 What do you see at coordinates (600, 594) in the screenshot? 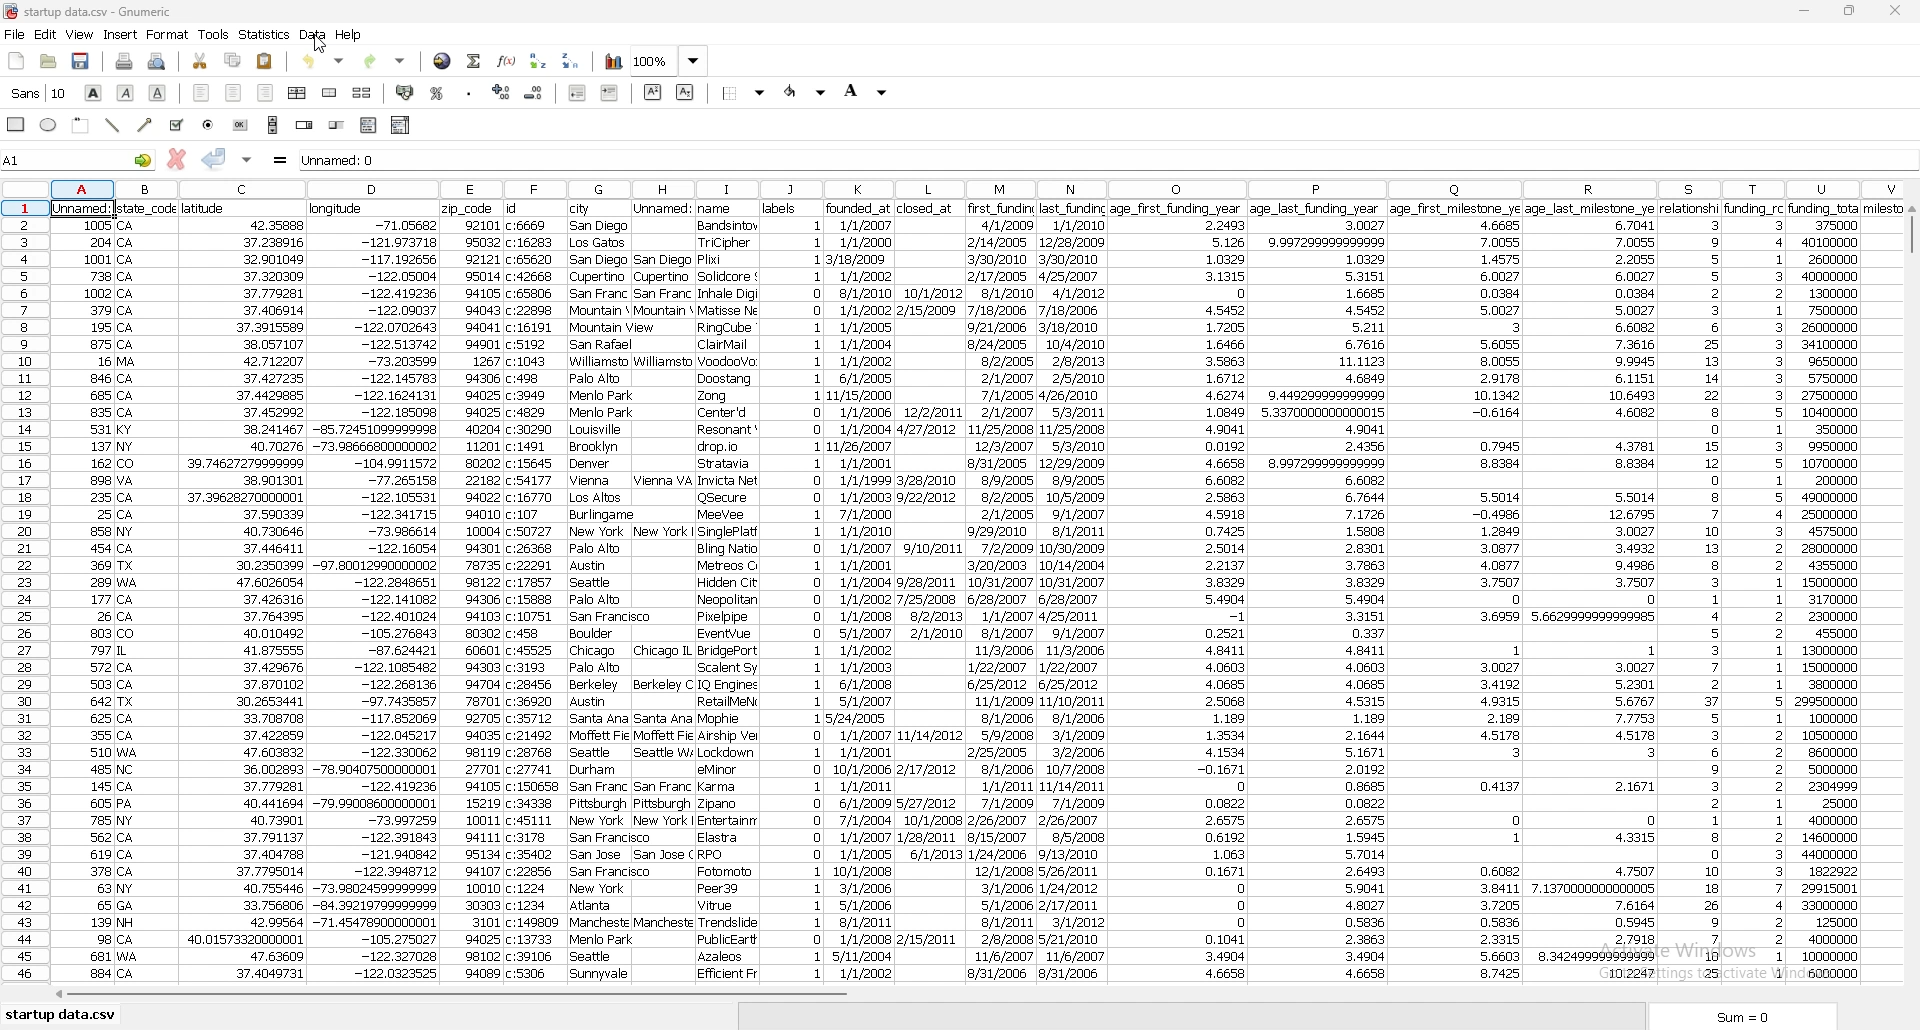
I see `data` at bounding box center [600, 594].